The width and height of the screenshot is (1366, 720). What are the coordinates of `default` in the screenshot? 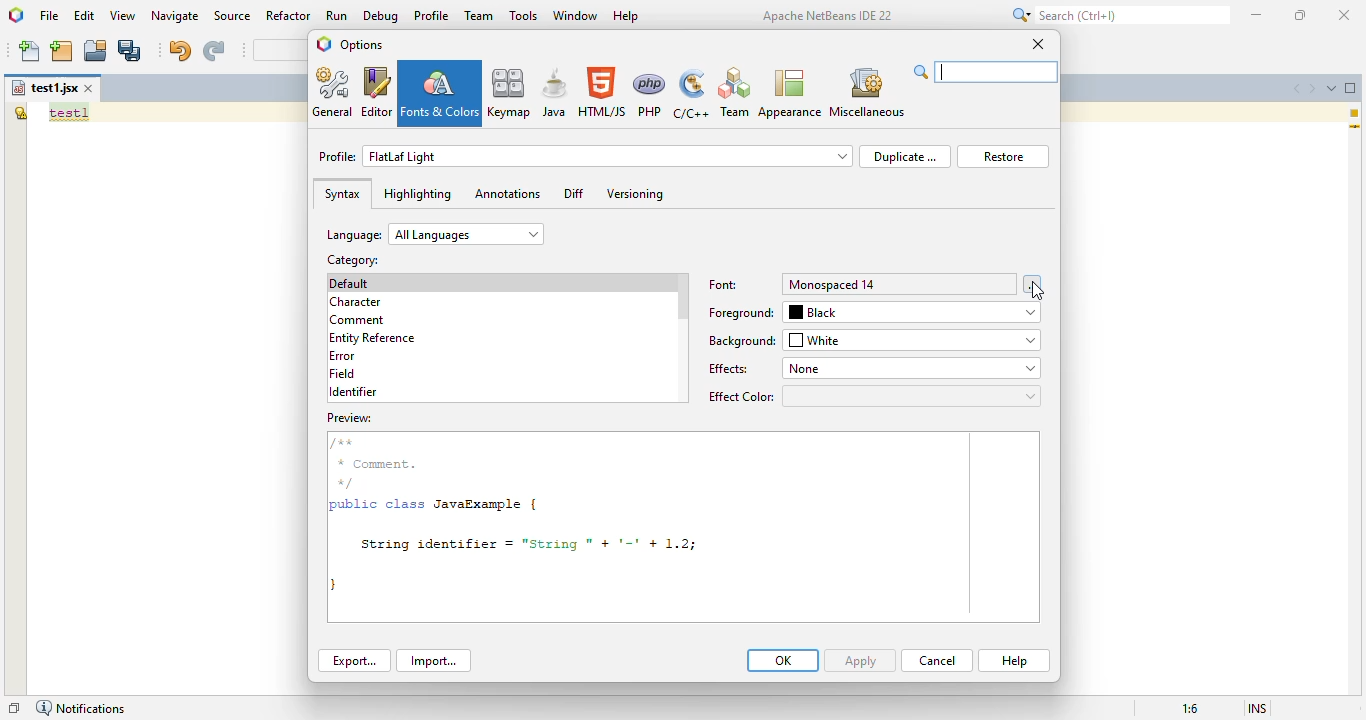 It's located at (353, 283).